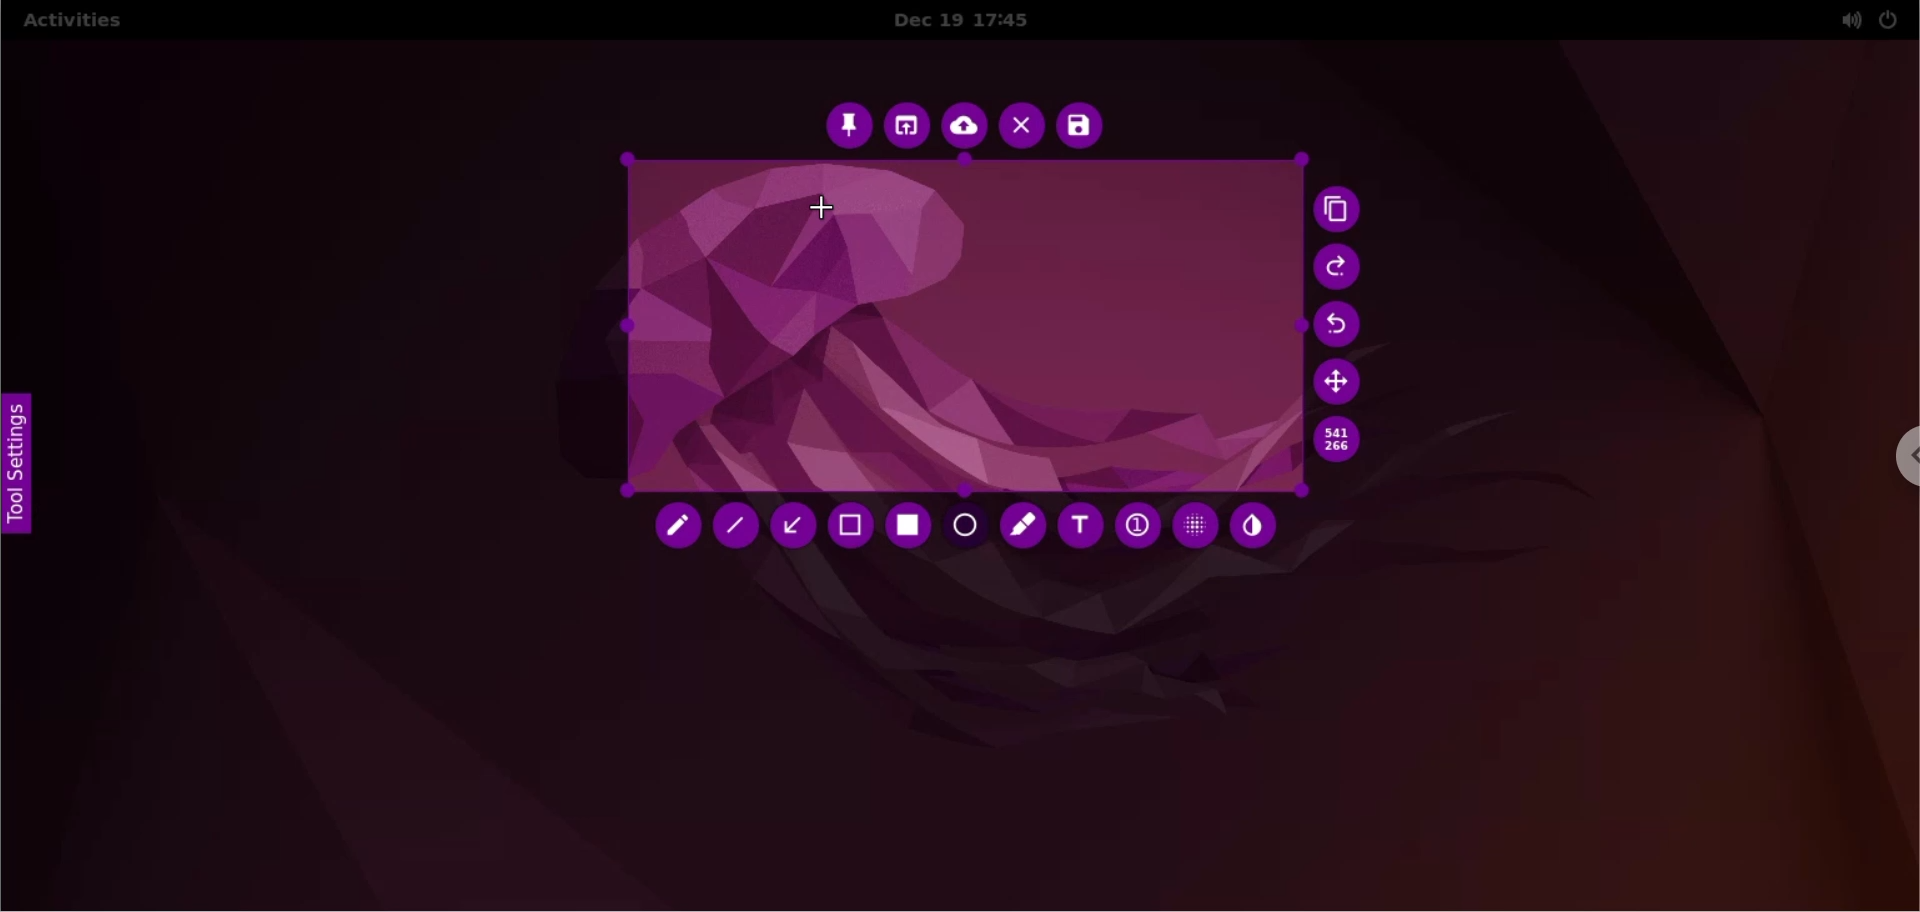  I want to click on redo, so click(1339, 268).